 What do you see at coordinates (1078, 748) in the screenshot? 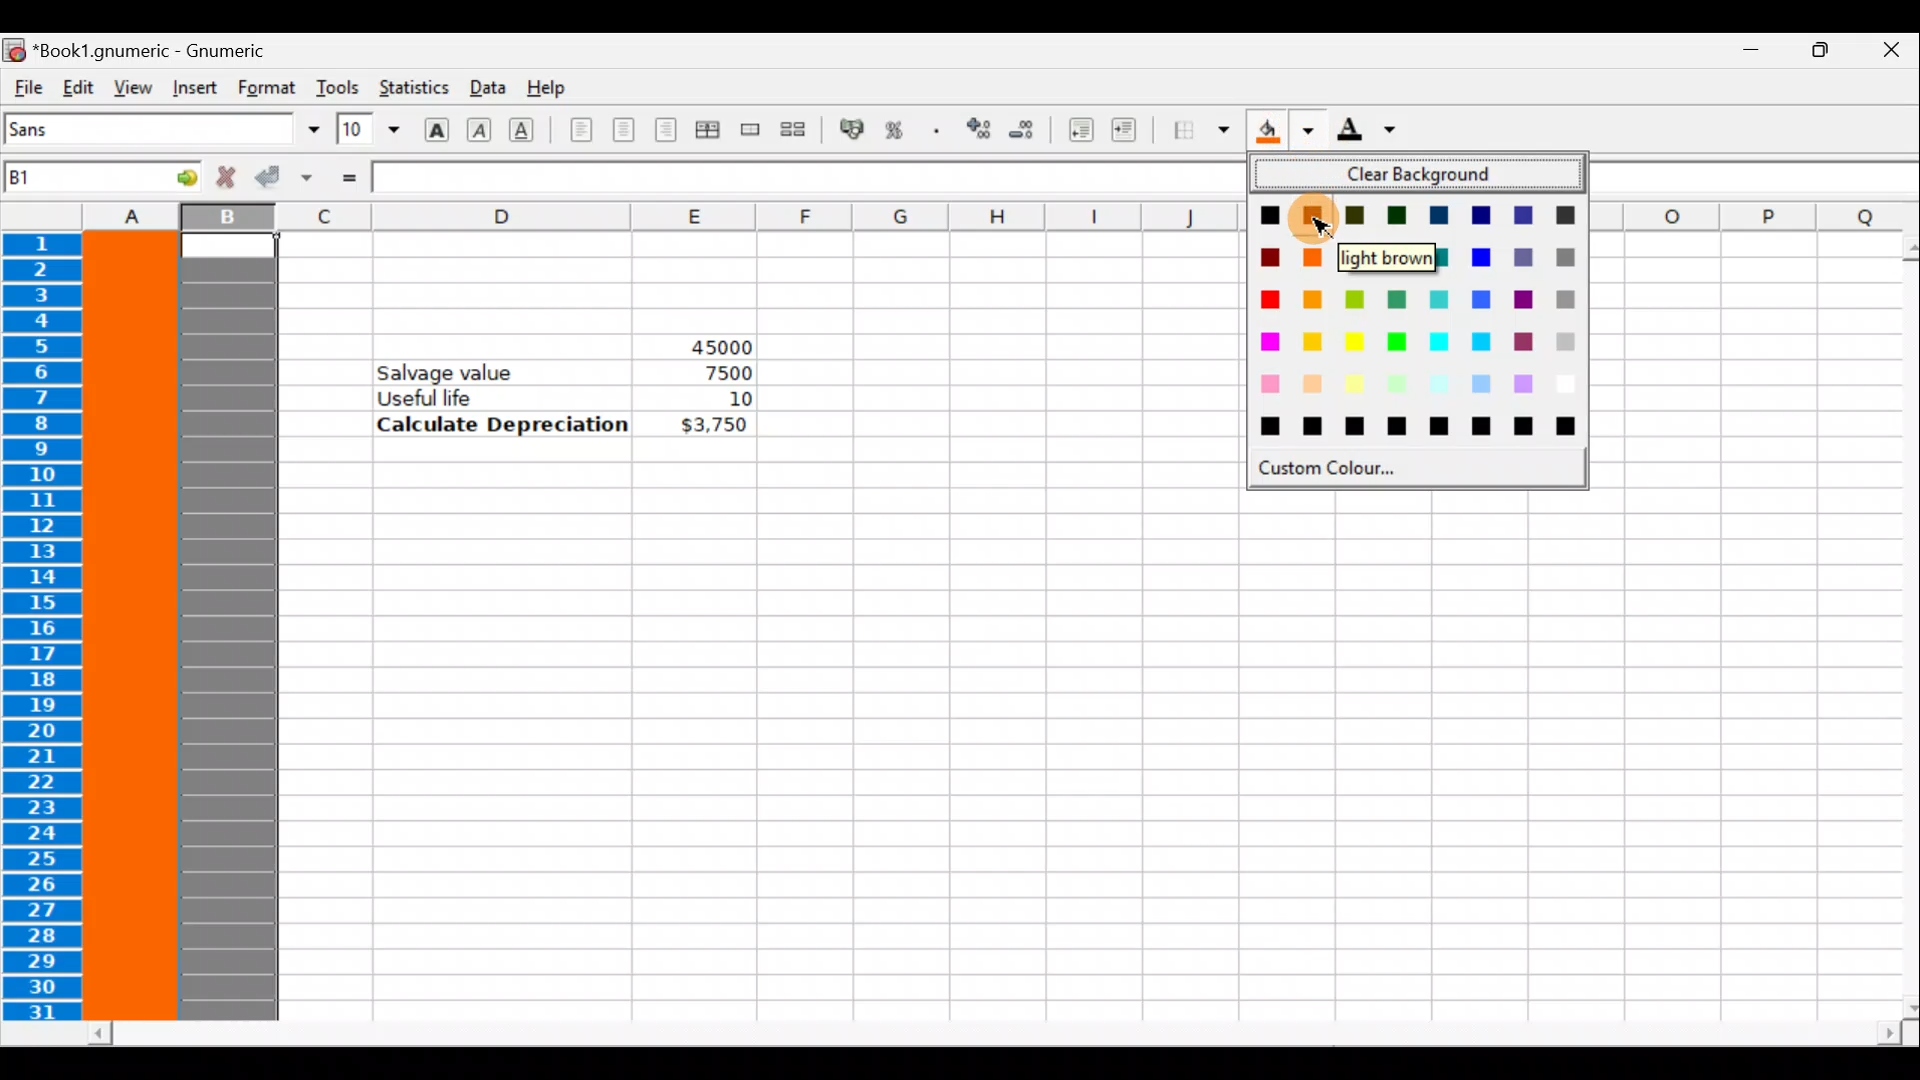
I see `Cells` at bounding box center [1078, 748].